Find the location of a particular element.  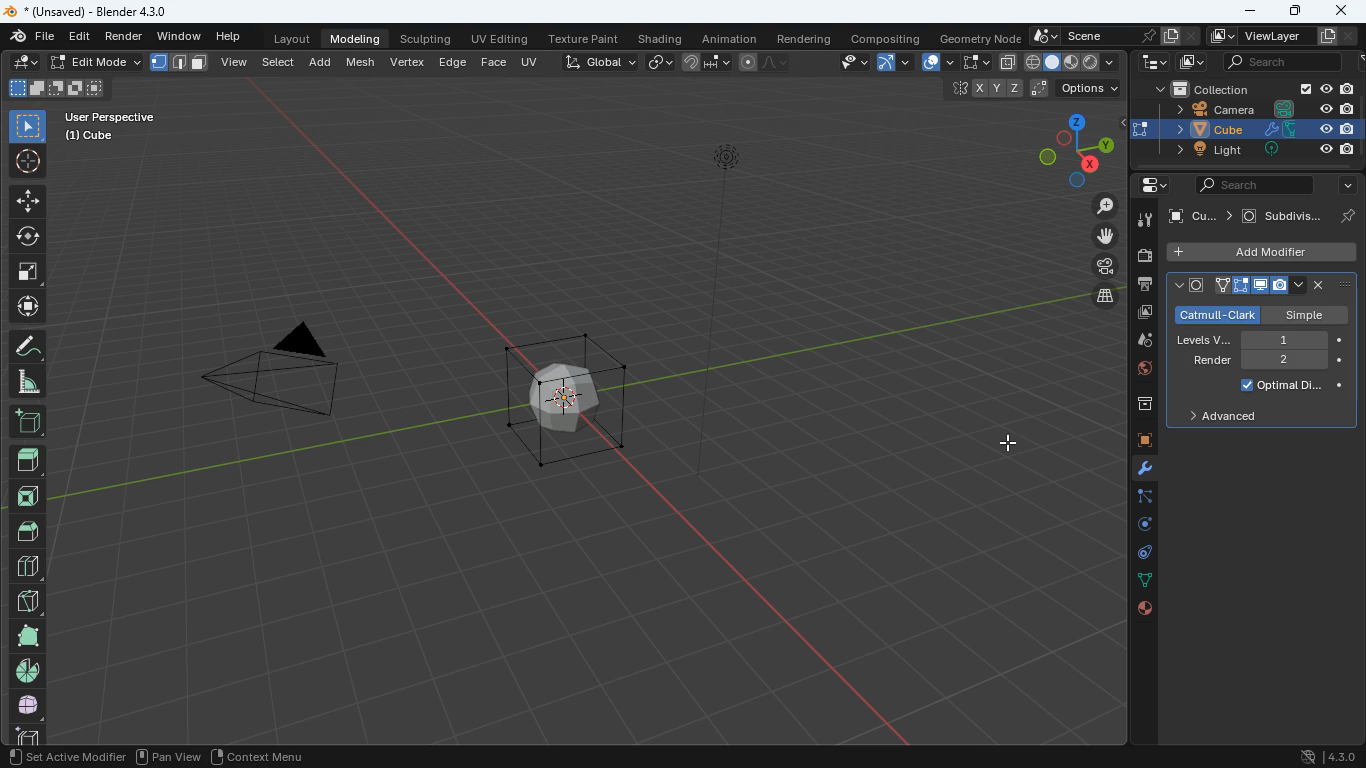

pan view is located at coordinates (41, 758).